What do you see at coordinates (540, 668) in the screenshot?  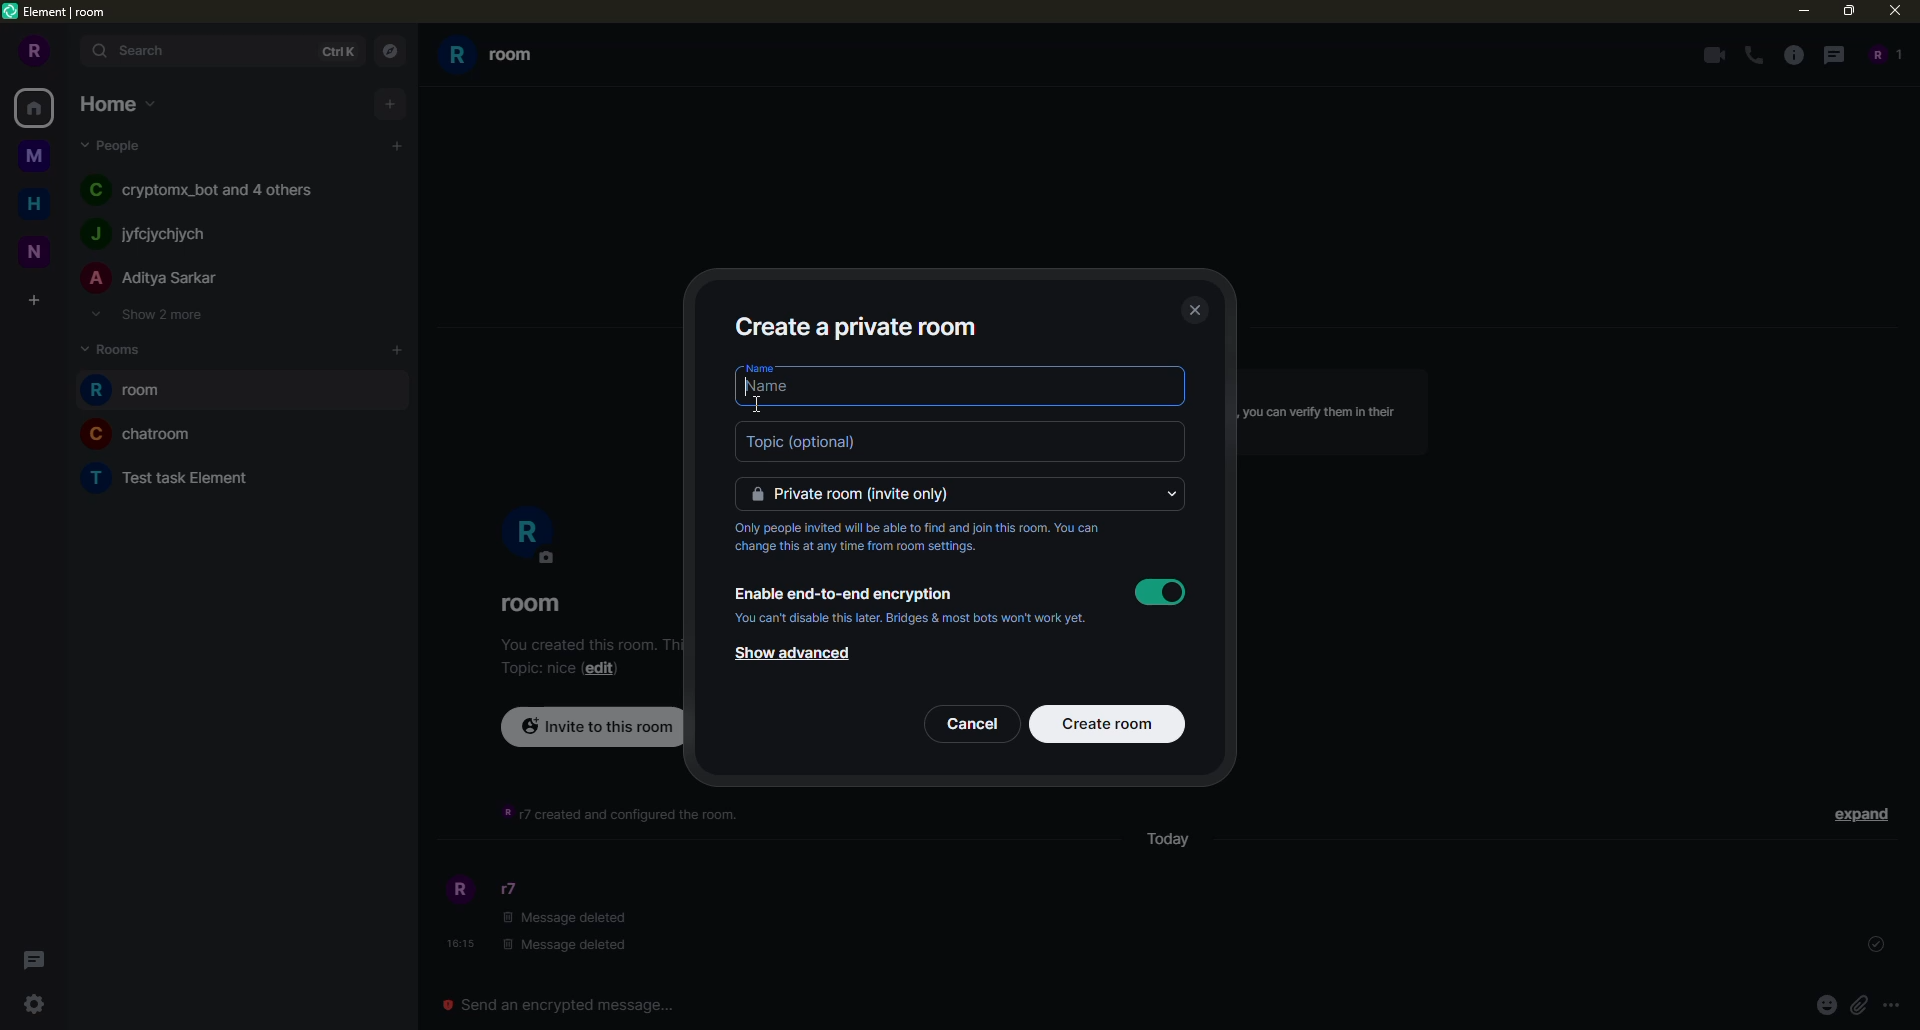 I see `topic` at bounding box center [540, 668].